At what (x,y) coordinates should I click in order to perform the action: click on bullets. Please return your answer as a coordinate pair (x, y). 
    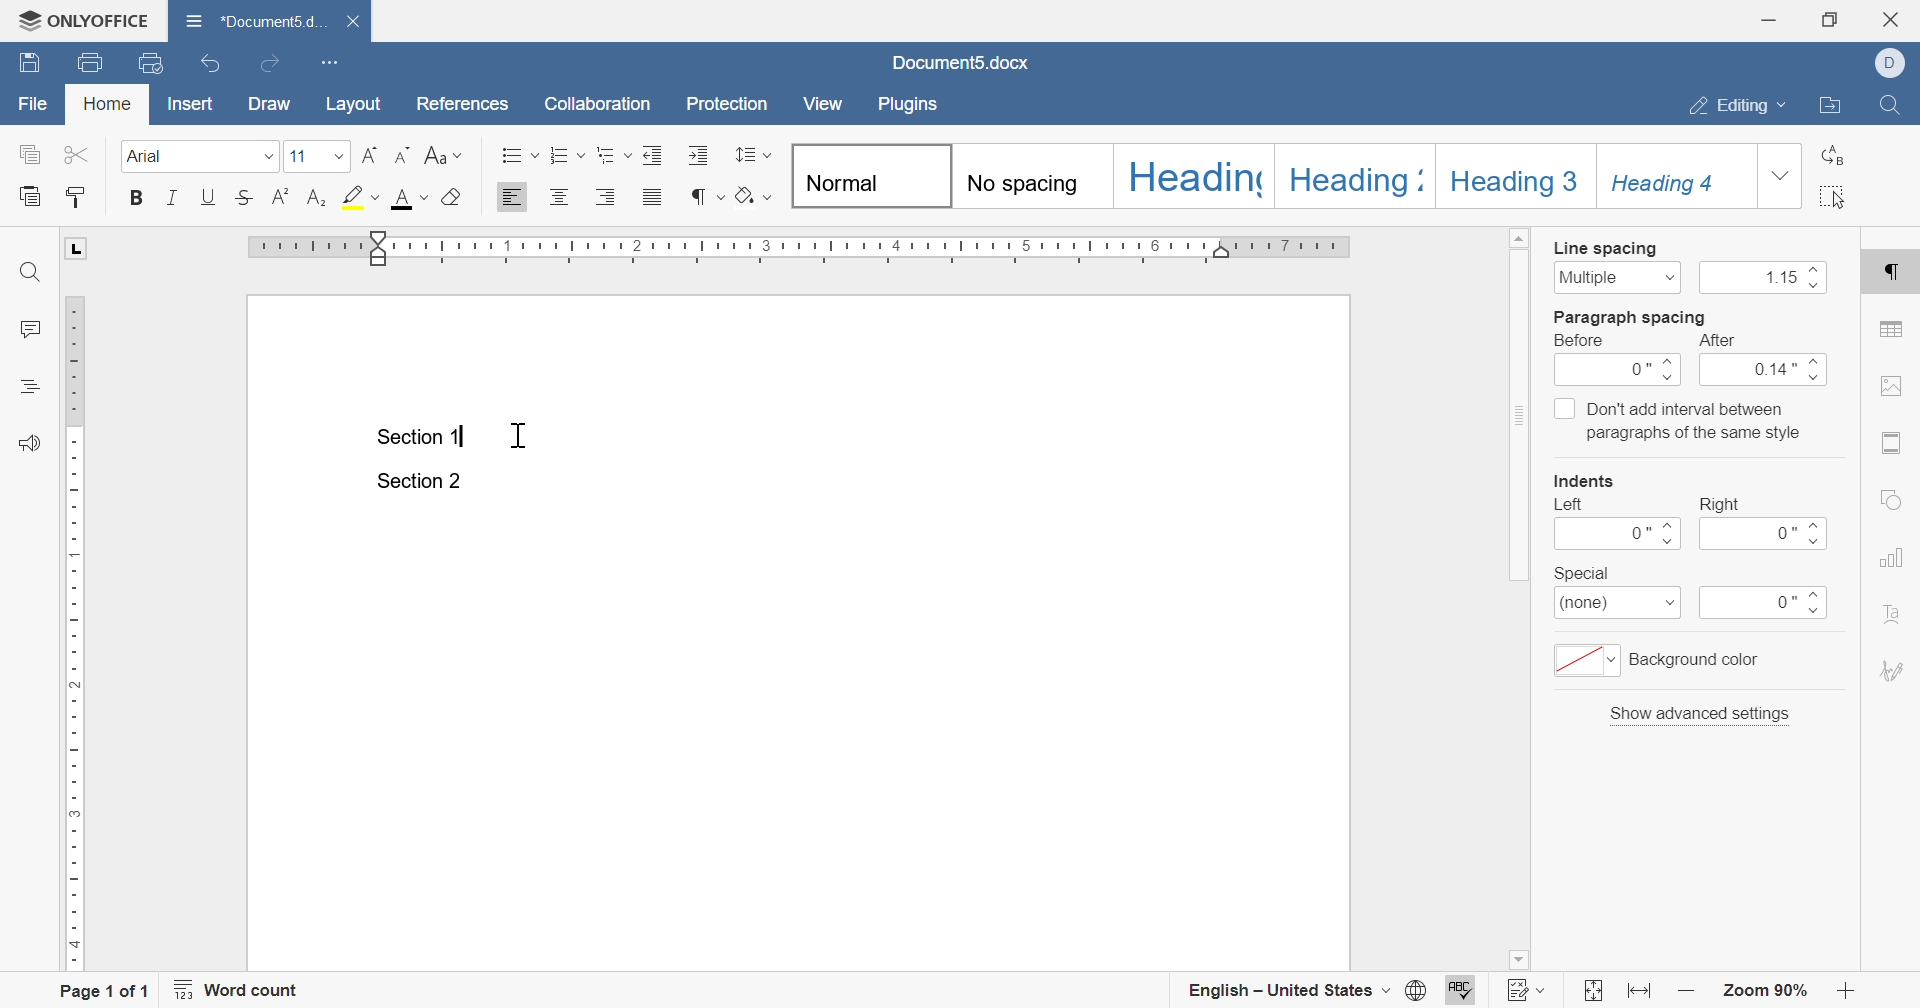
    Looking at the image, I should click on (519, 155).